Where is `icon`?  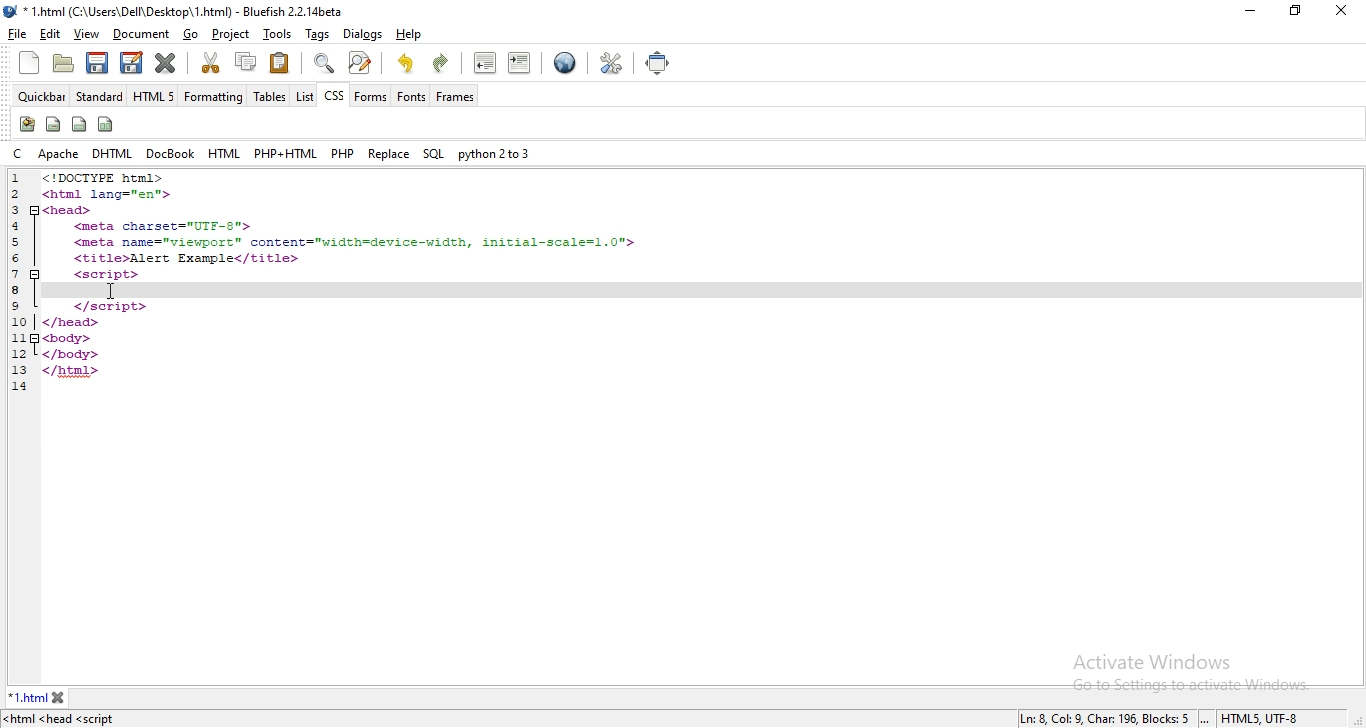
icon is located at coordinates (108, 123).